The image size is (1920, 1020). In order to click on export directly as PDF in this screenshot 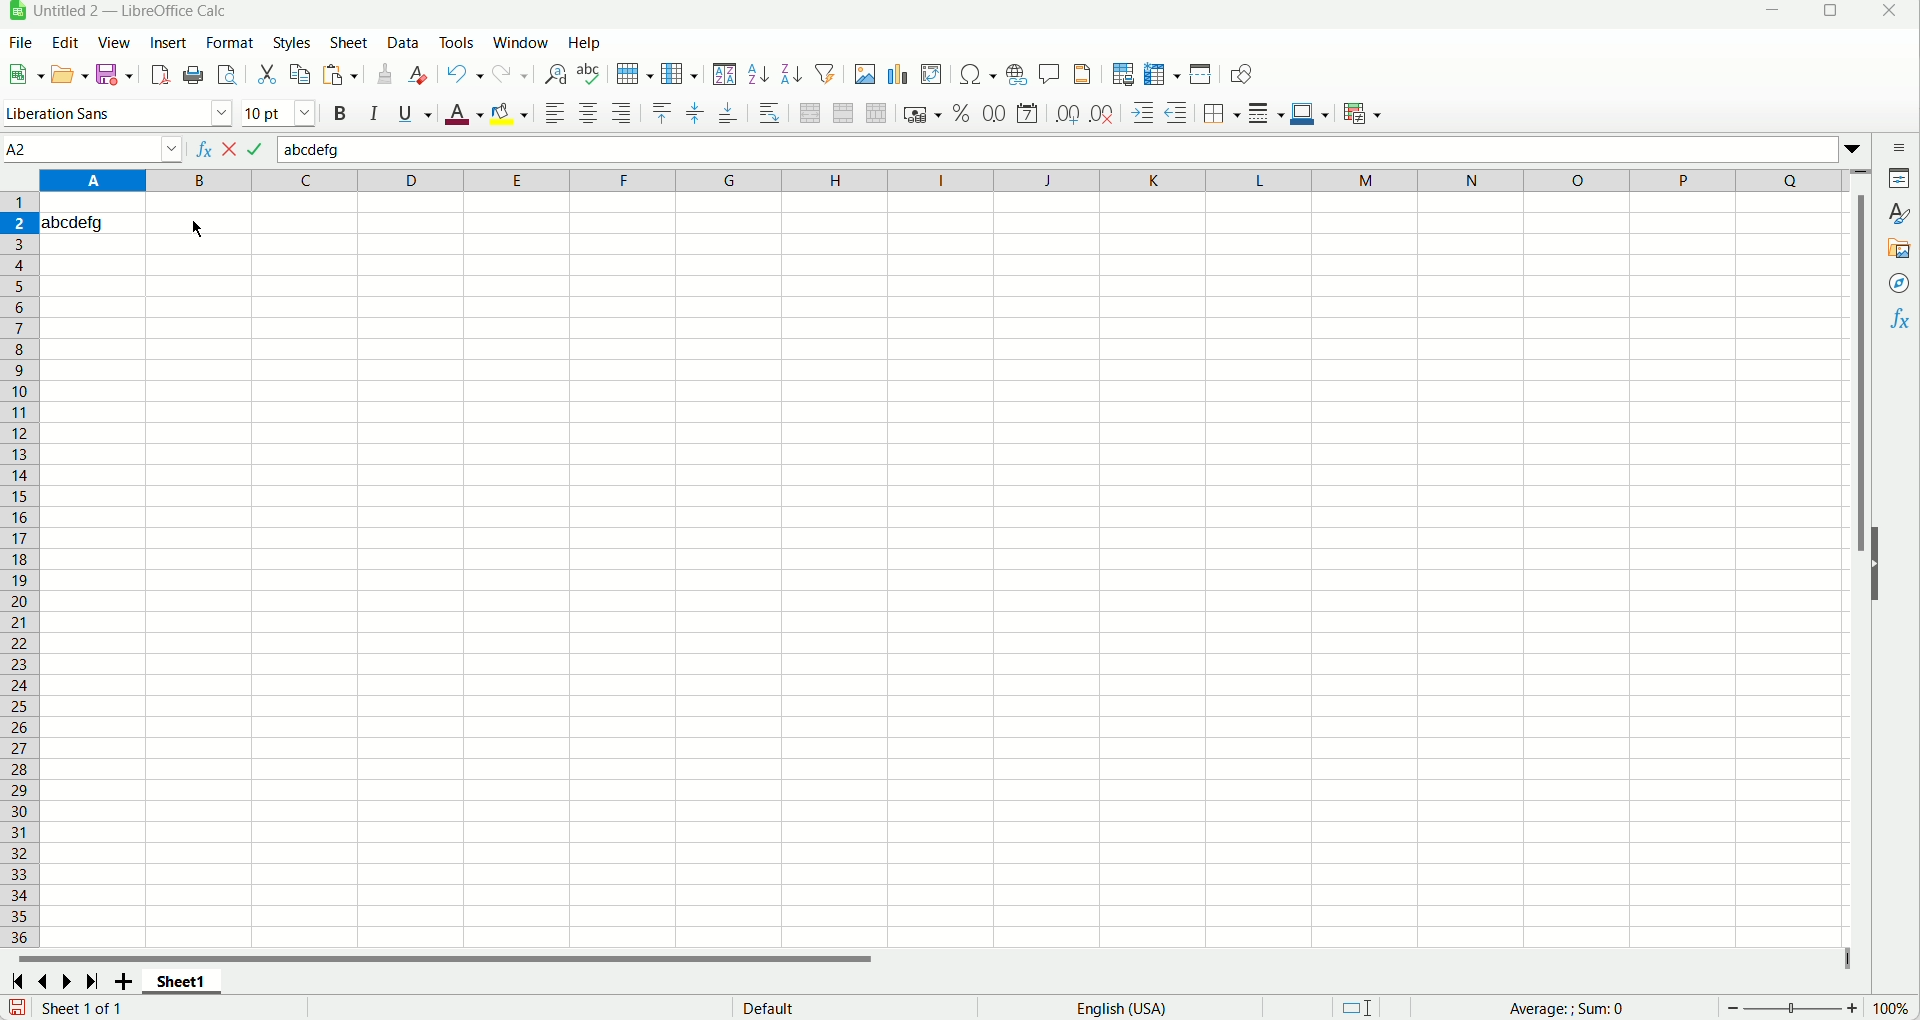, I will do `click(159, 75)`.